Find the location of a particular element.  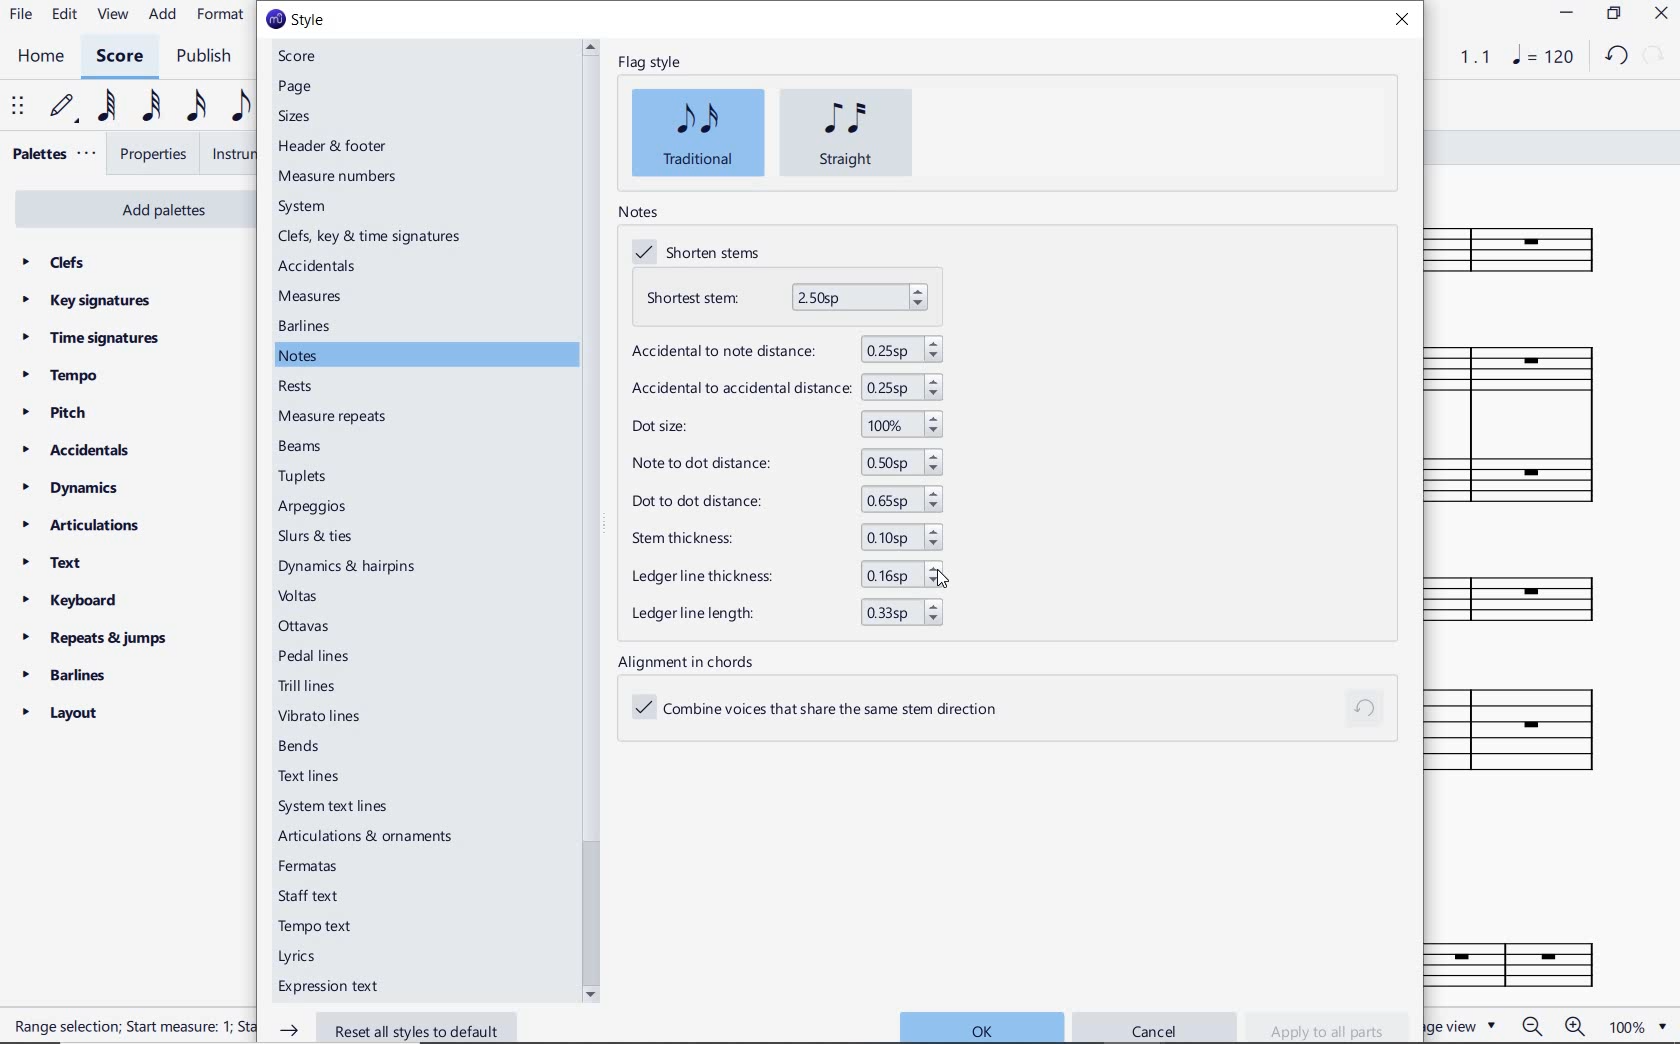

home is located at coordinates (44, 57).